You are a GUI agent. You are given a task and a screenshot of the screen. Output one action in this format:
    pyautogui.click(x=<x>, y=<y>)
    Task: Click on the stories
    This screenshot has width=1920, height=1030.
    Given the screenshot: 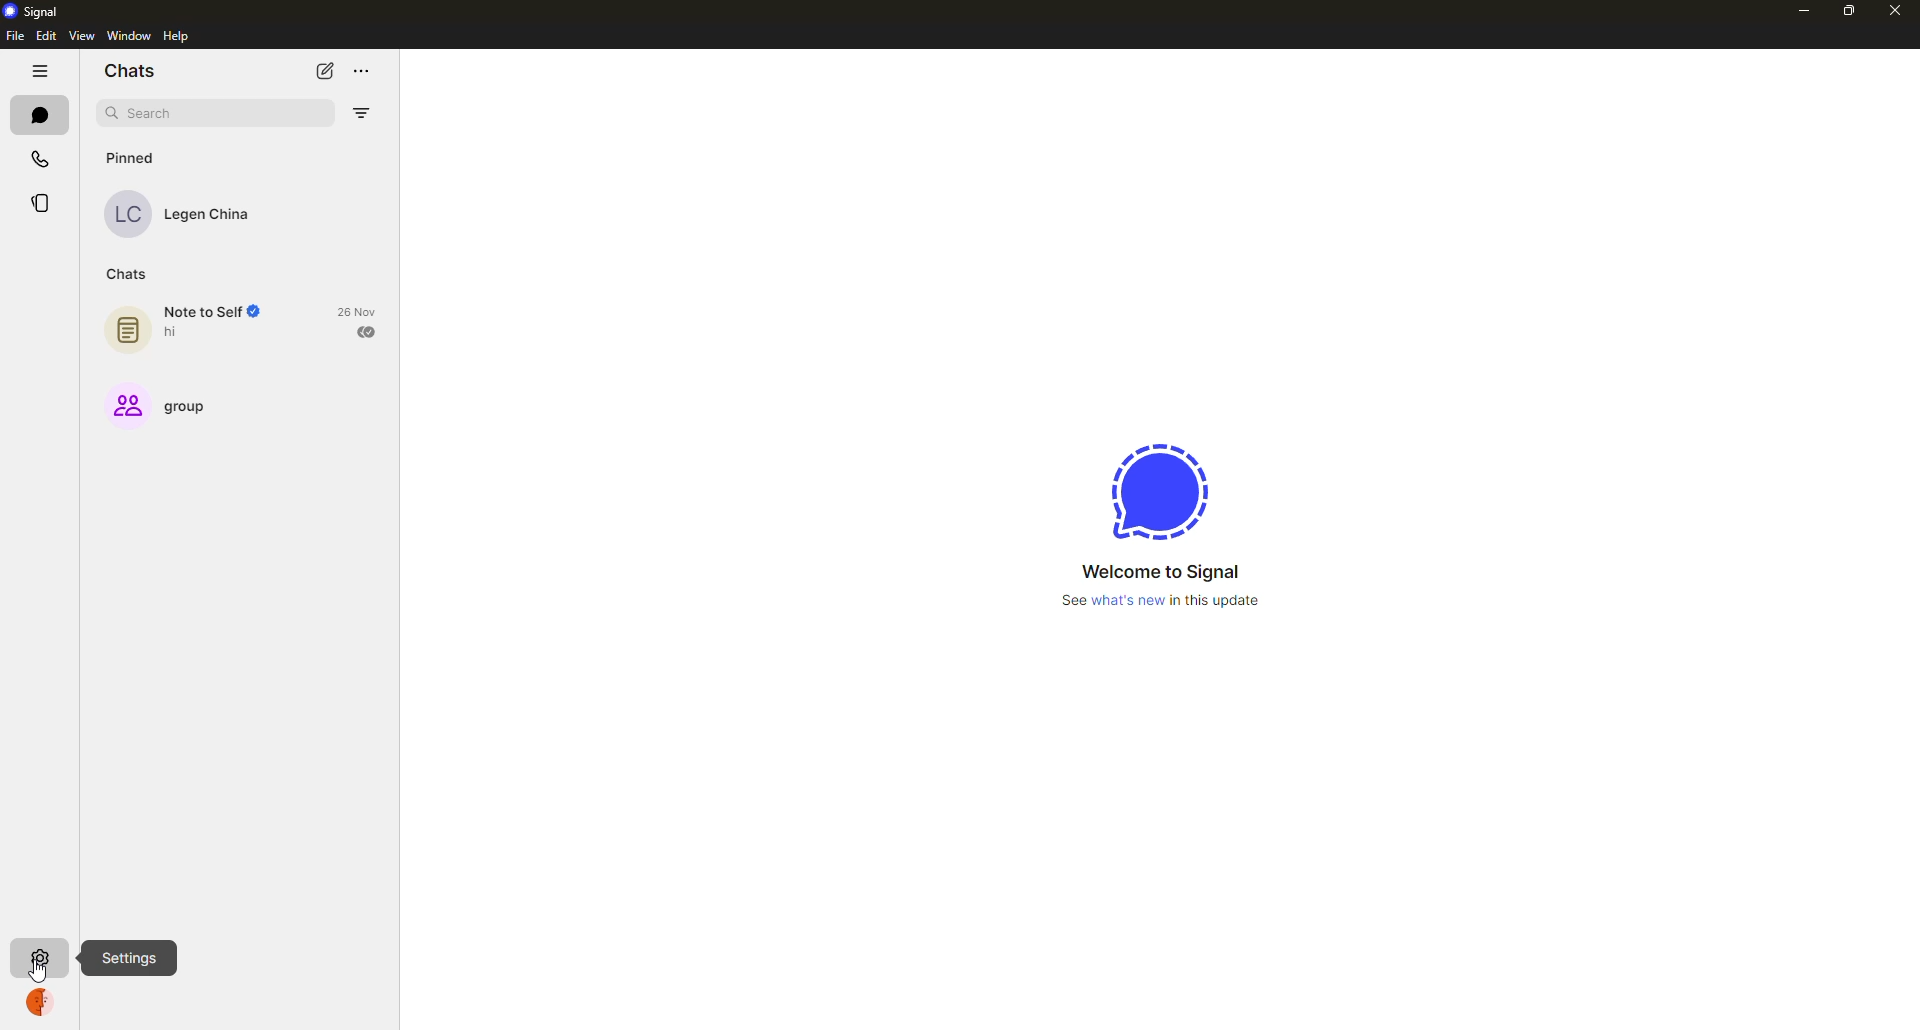 What is the action you would take?
    pyautogui.click(x=43, y=202)
    